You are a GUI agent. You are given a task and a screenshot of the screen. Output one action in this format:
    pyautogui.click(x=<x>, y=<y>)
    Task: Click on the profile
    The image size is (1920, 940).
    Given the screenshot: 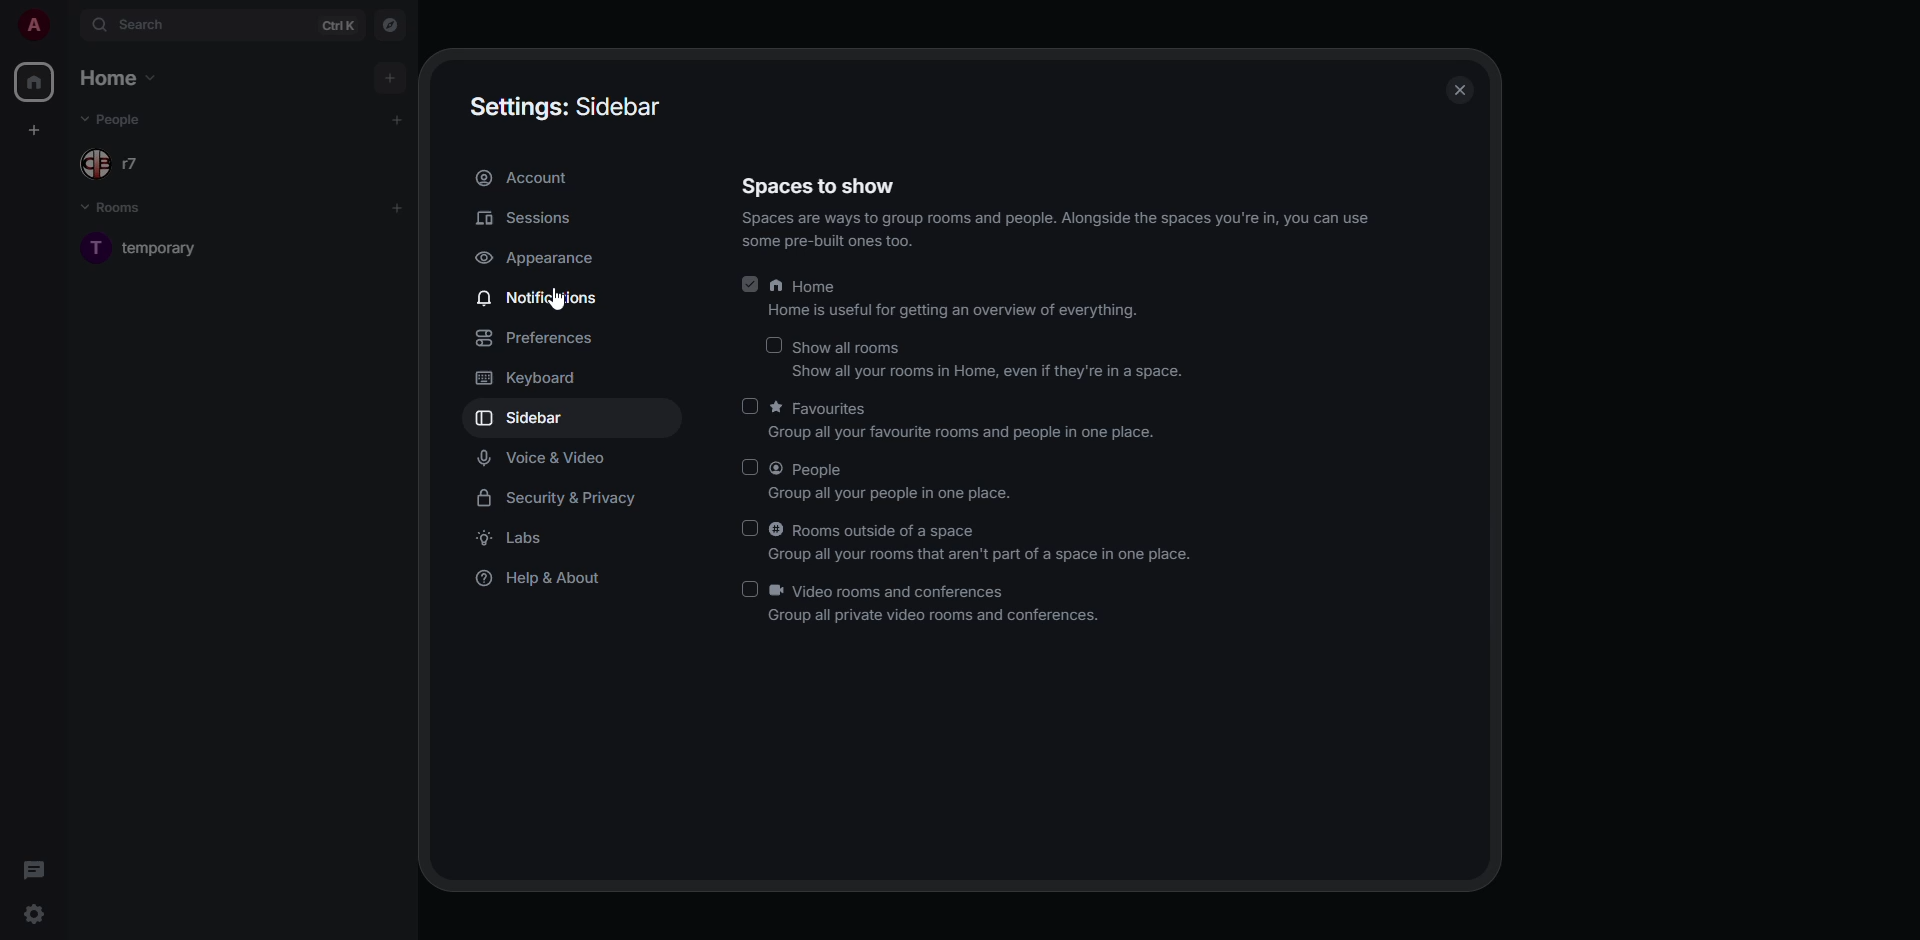 What is the action you would take?
    pyautogui.click(x=33, y=24)
    